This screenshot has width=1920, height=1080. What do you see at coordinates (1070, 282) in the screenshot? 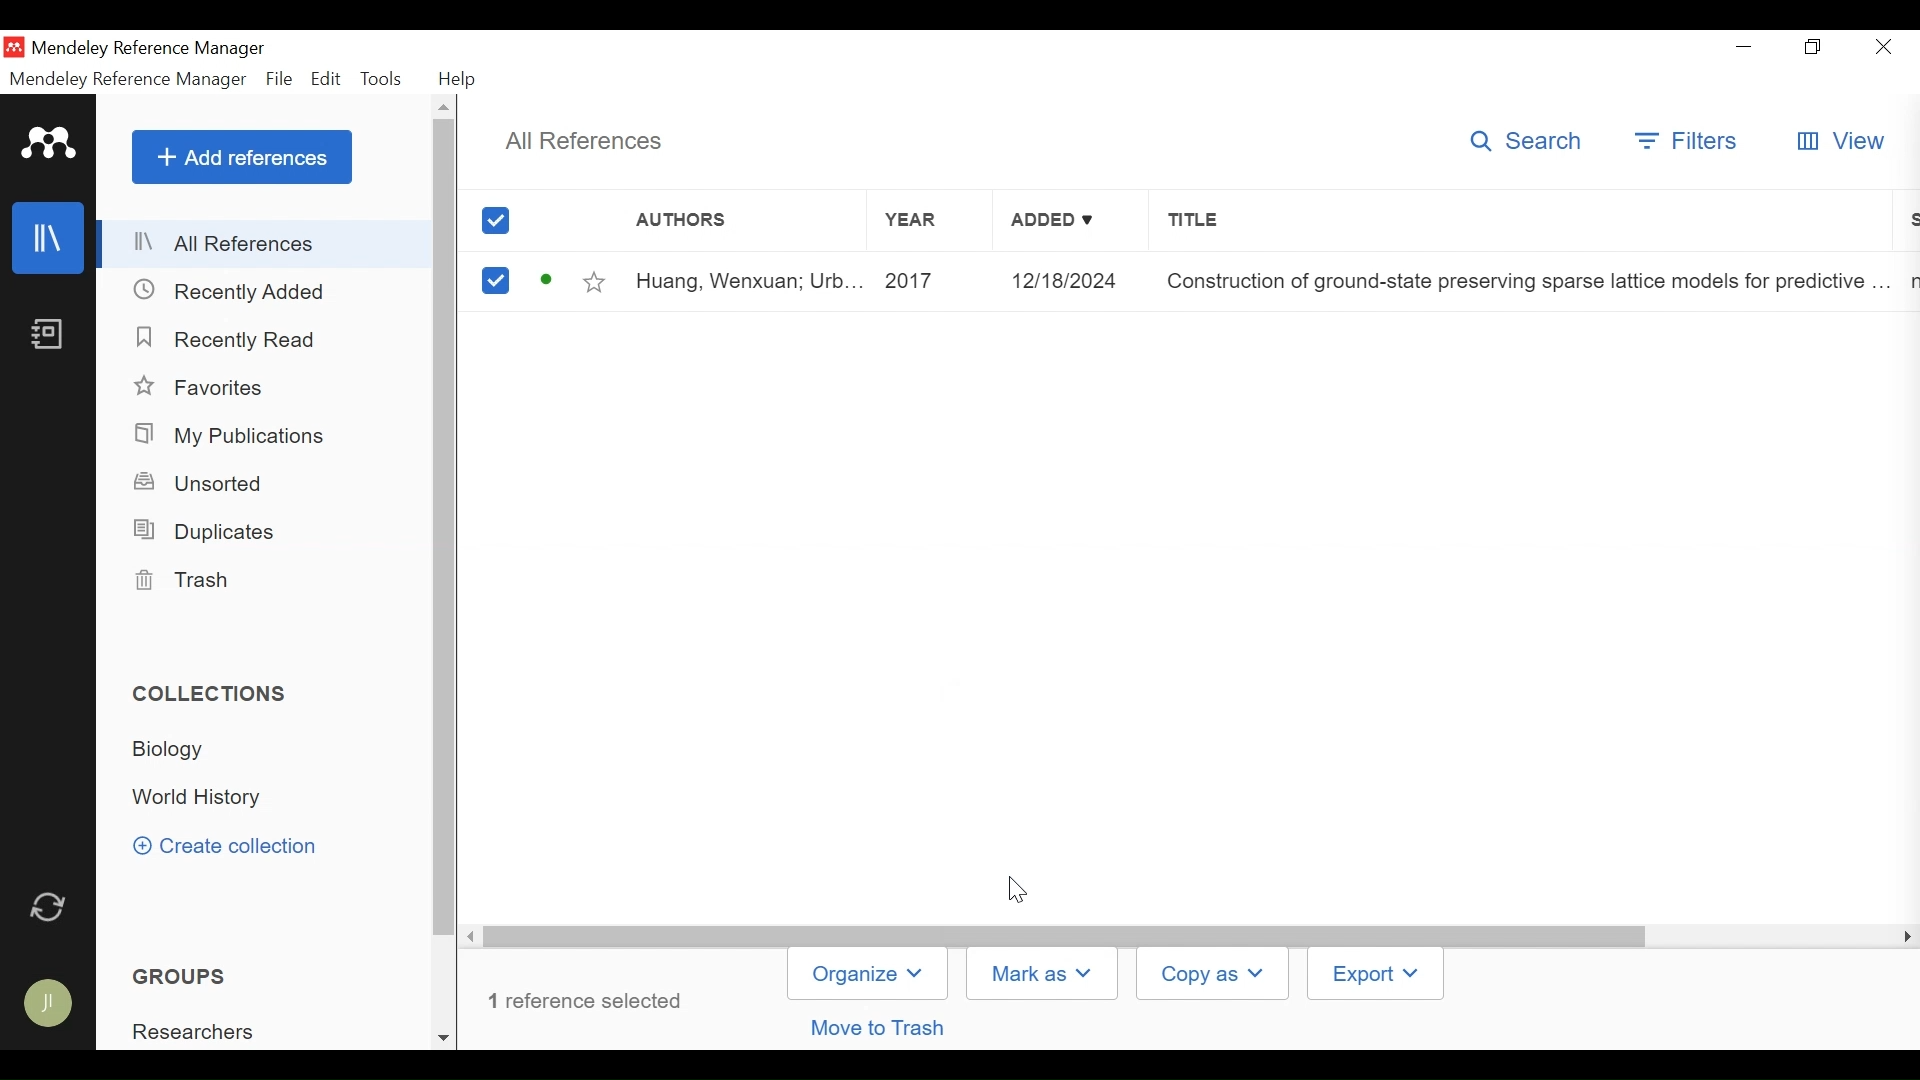
I see `Added` at bounding box center [1070, 282].